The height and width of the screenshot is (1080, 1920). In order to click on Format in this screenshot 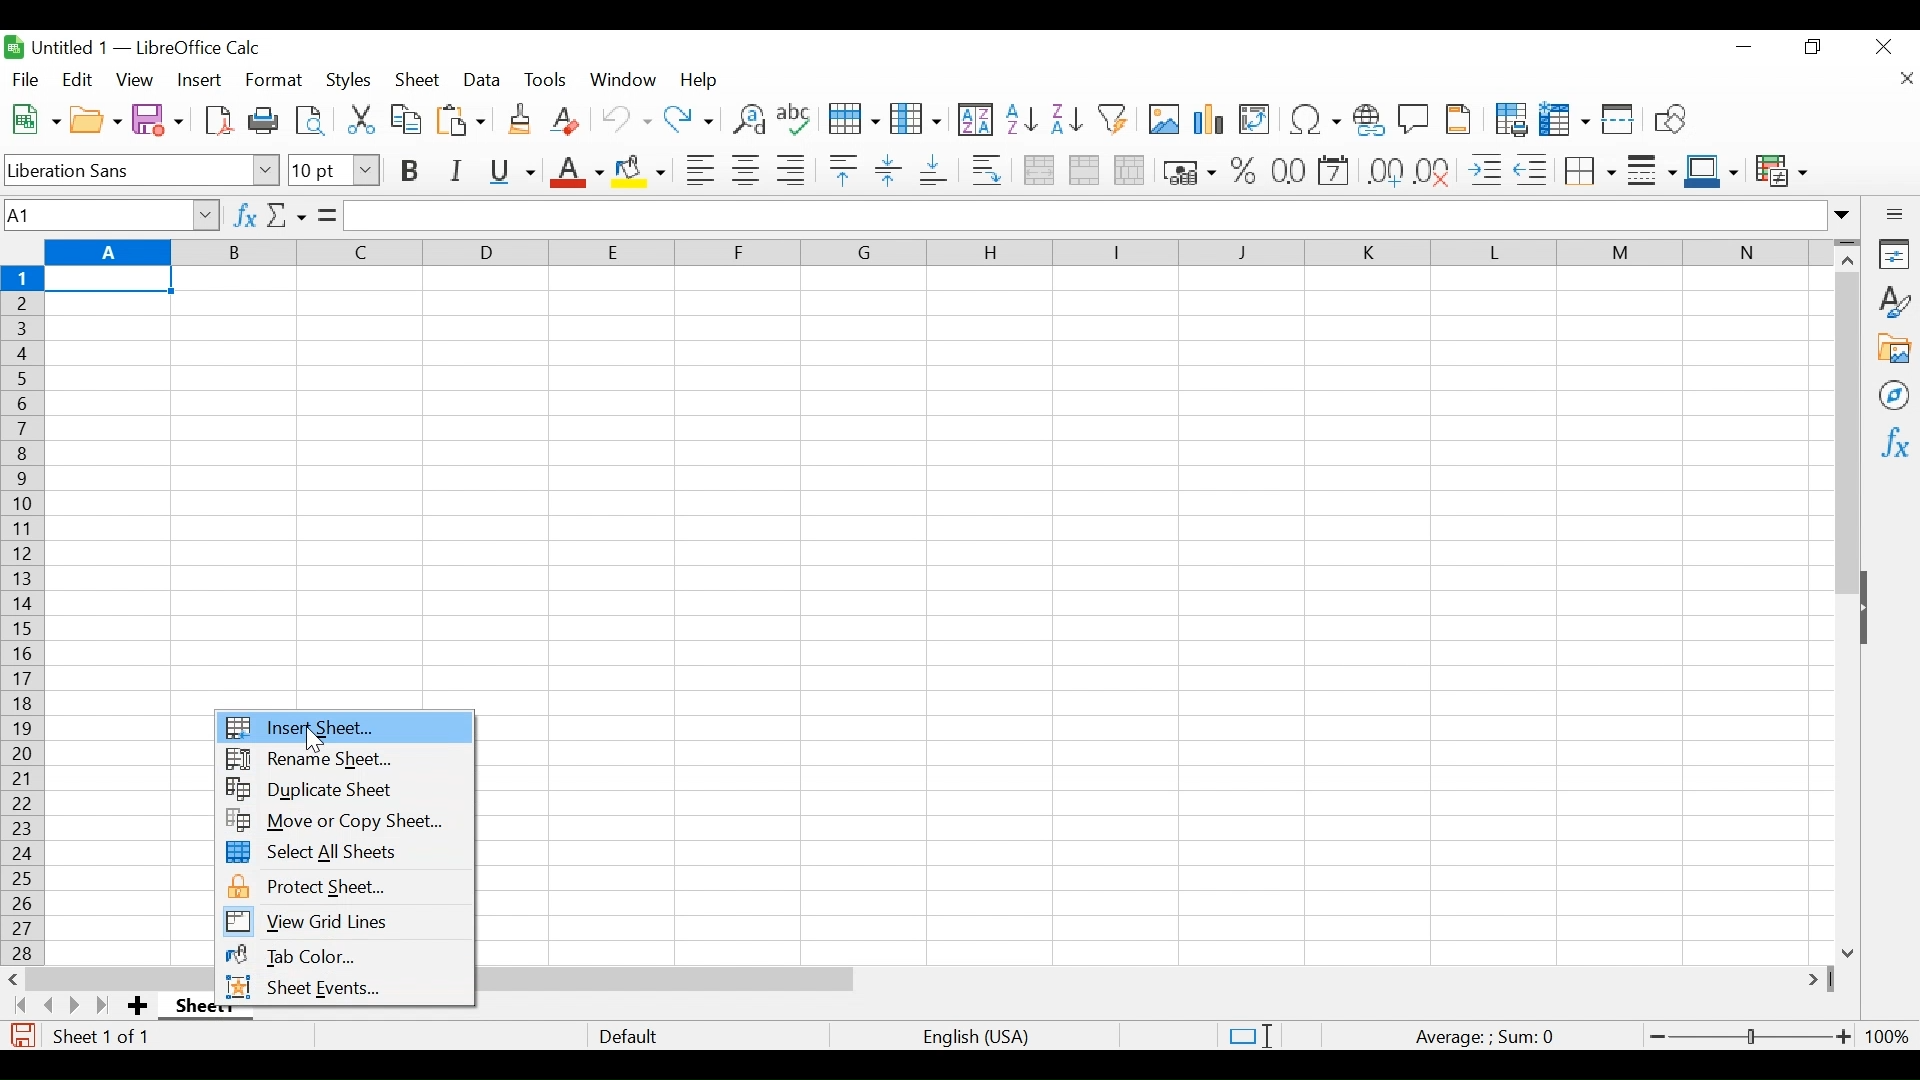, I will do `click(272, 80)`.